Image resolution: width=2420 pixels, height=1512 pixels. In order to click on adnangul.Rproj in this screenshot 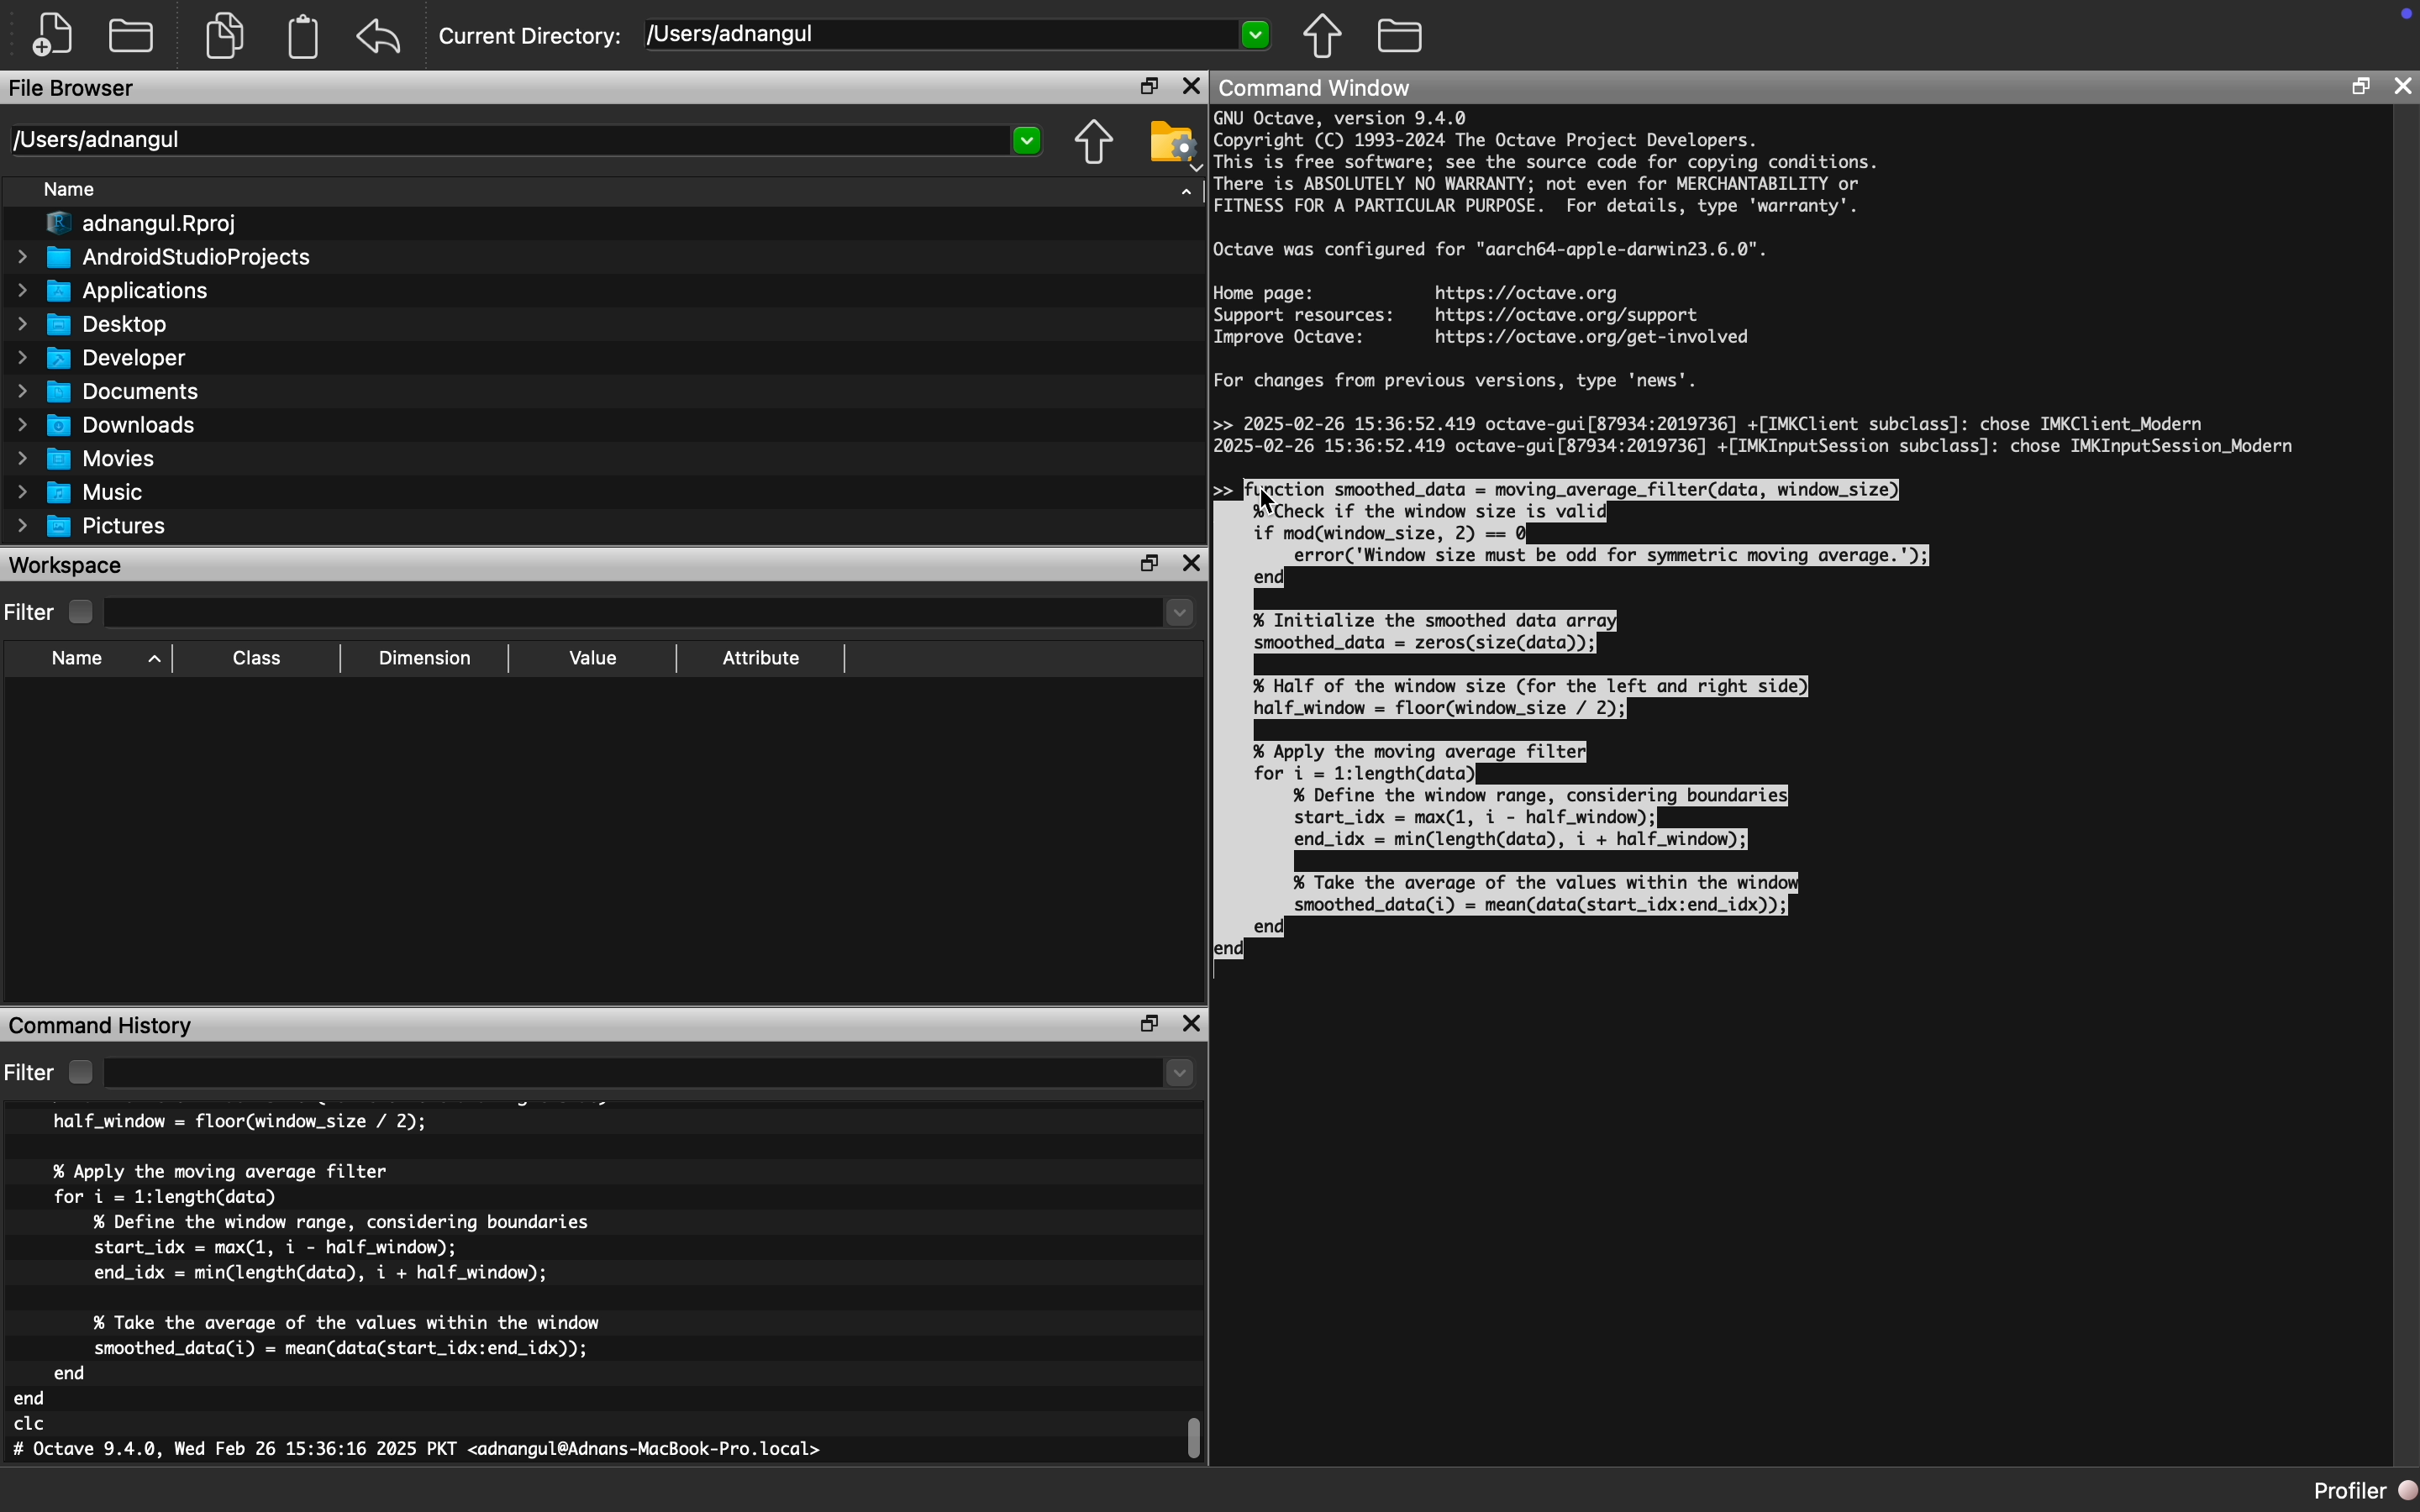, I will do `click(142, 224)`.